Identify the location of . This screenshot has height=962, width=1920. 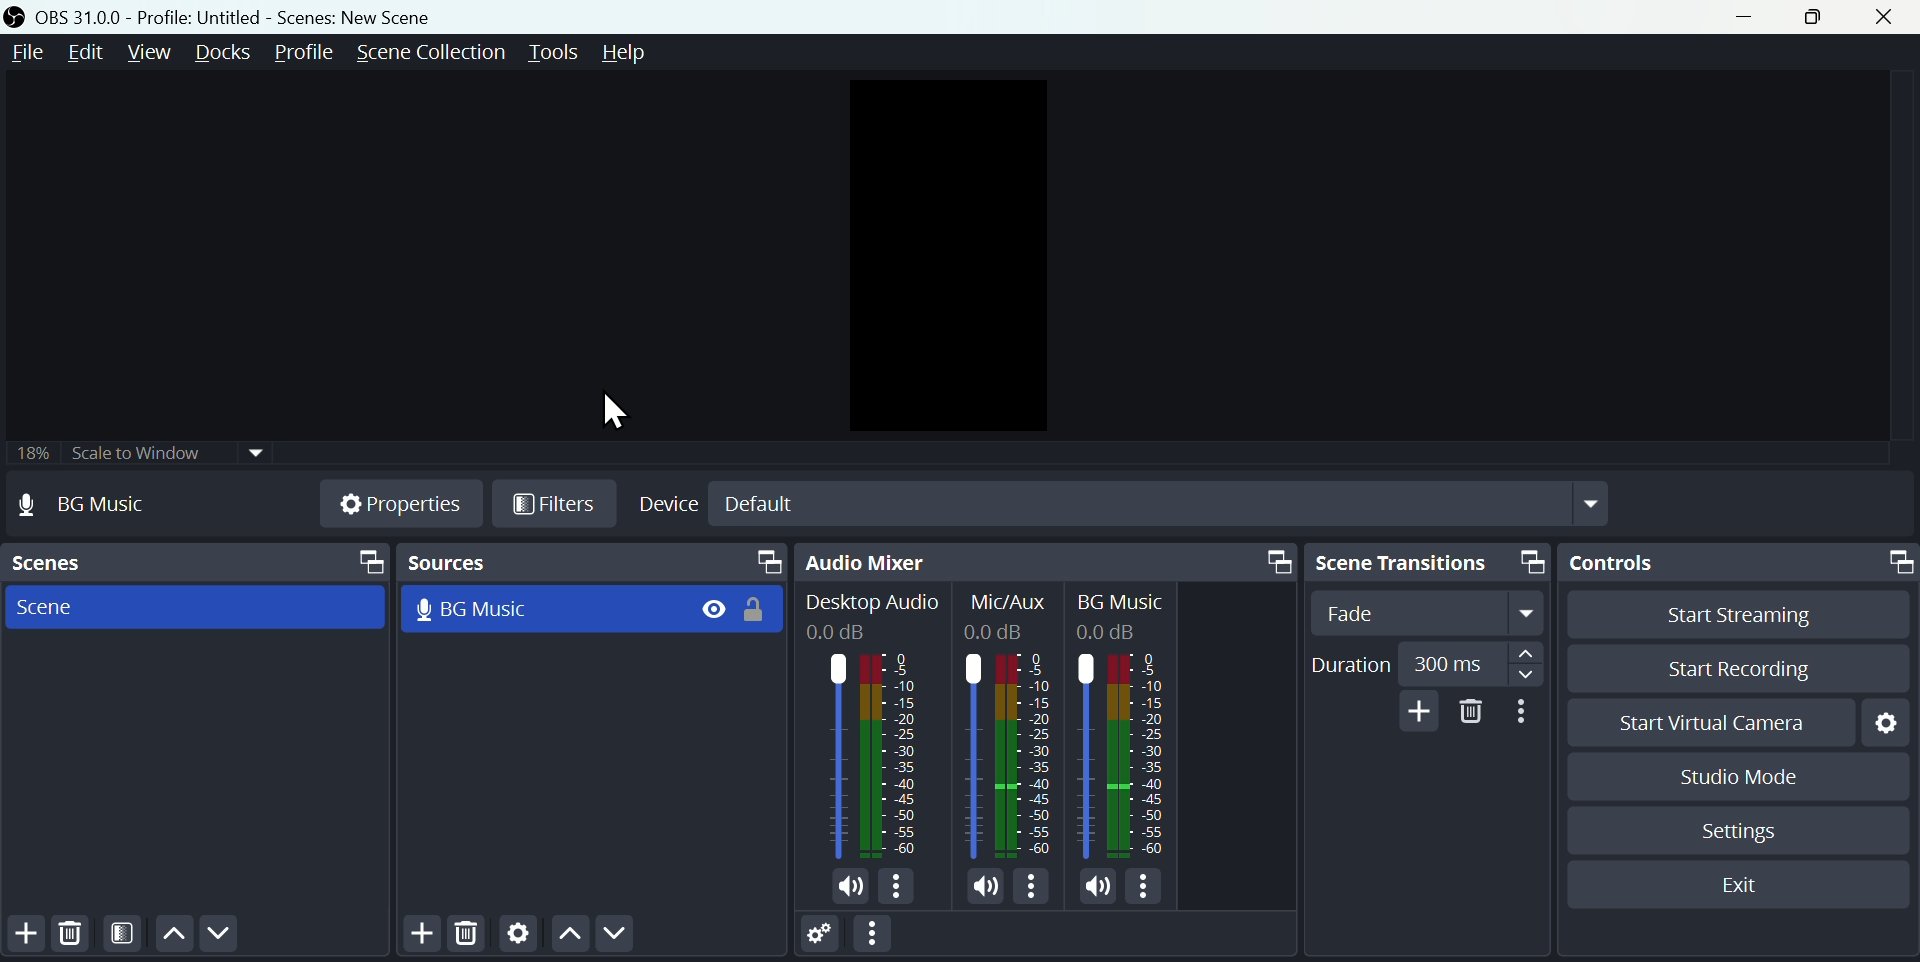
(873, 602).